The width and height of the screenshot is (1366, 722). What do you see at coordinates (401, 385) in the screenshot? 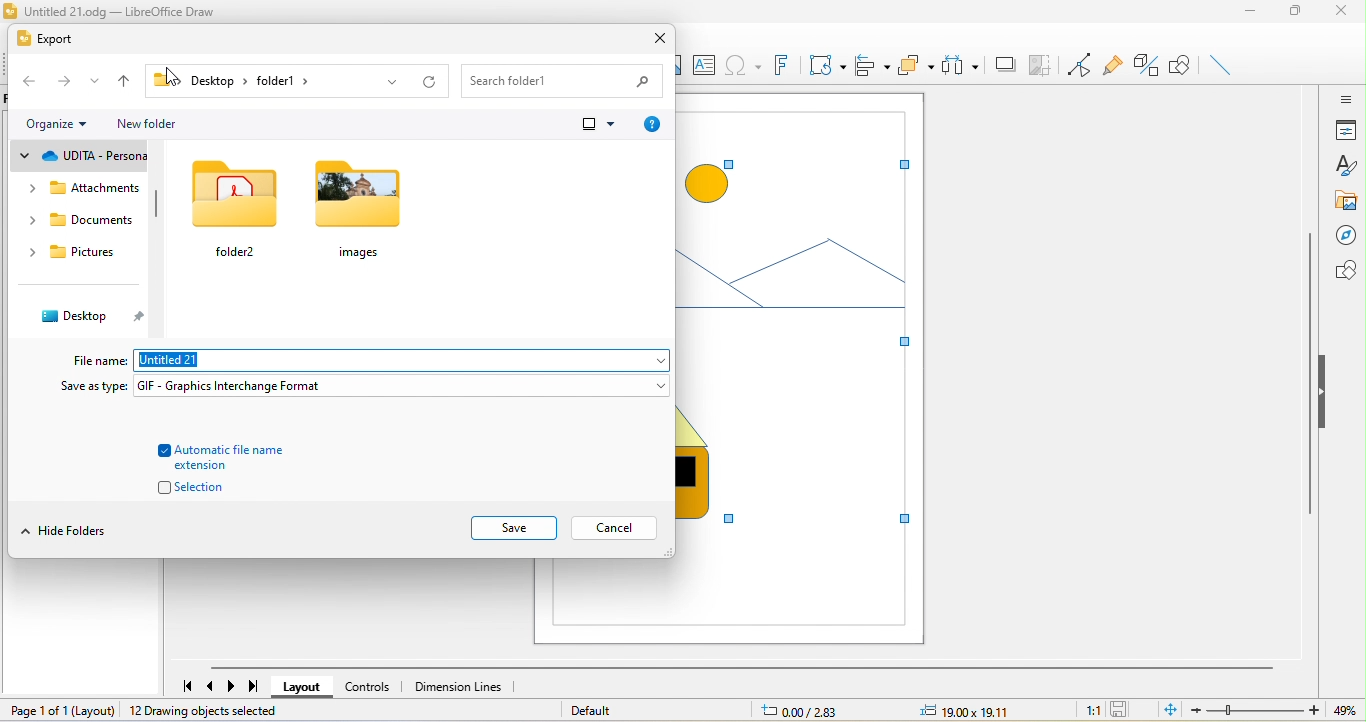
I see `gif- Graphics Interchange Format ~` at bounding box center [401, 385].